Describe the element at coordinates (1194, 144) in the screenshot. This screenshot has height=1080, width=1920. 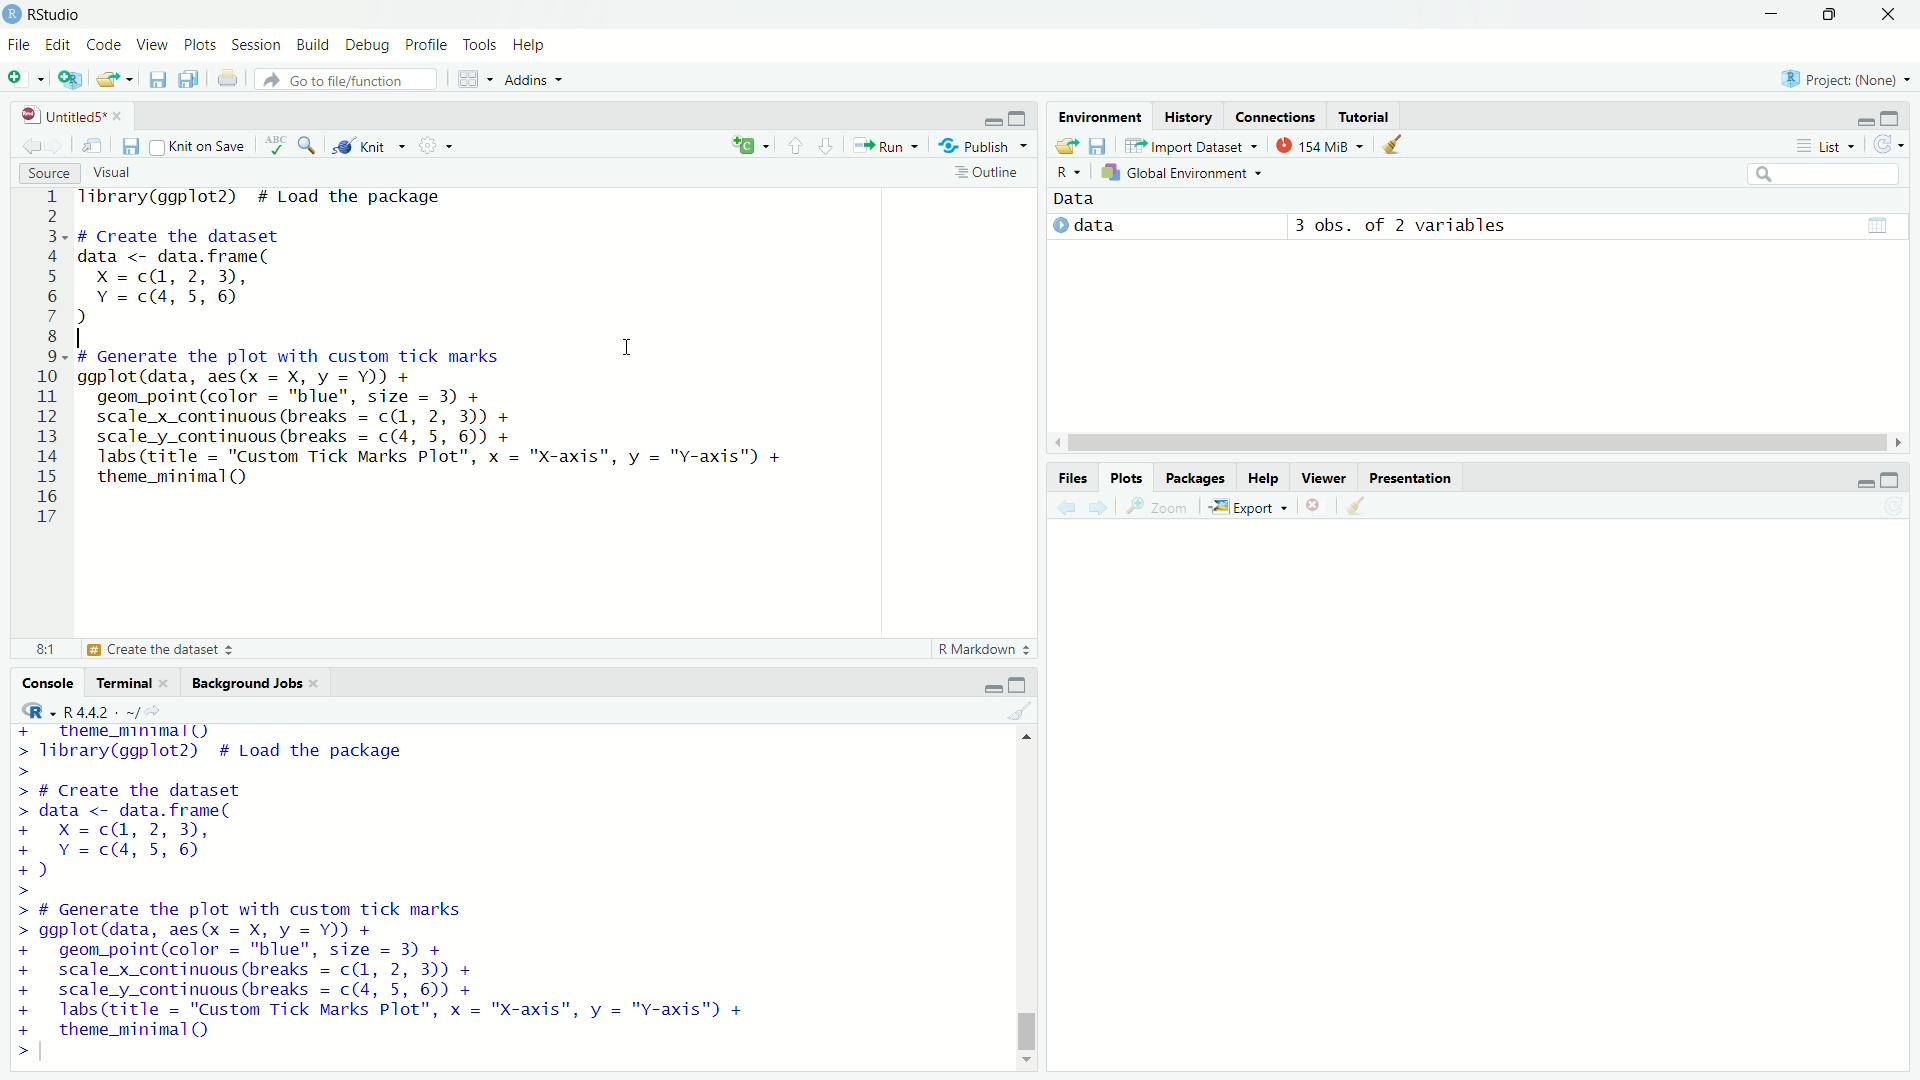
I see `import dataset` at that location.